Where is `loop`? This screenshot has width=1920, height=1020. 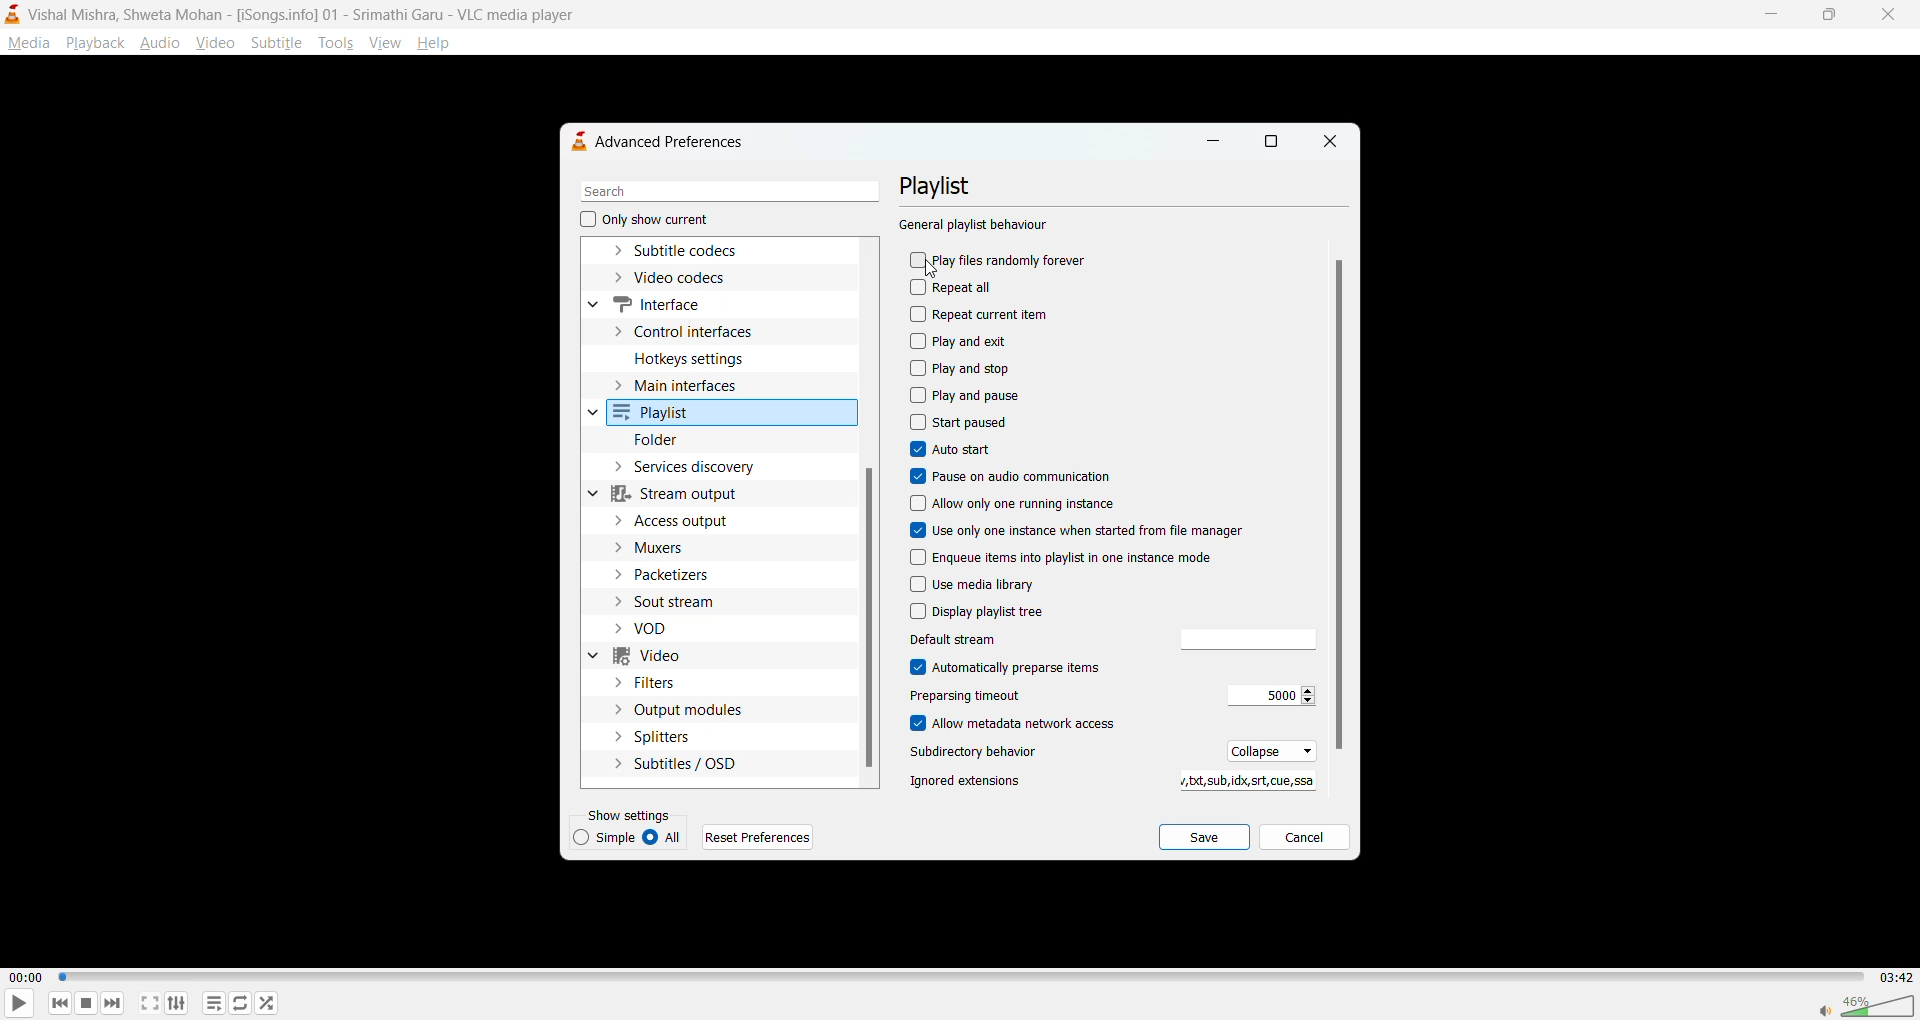 loop is located at coordinates (237, 1002).